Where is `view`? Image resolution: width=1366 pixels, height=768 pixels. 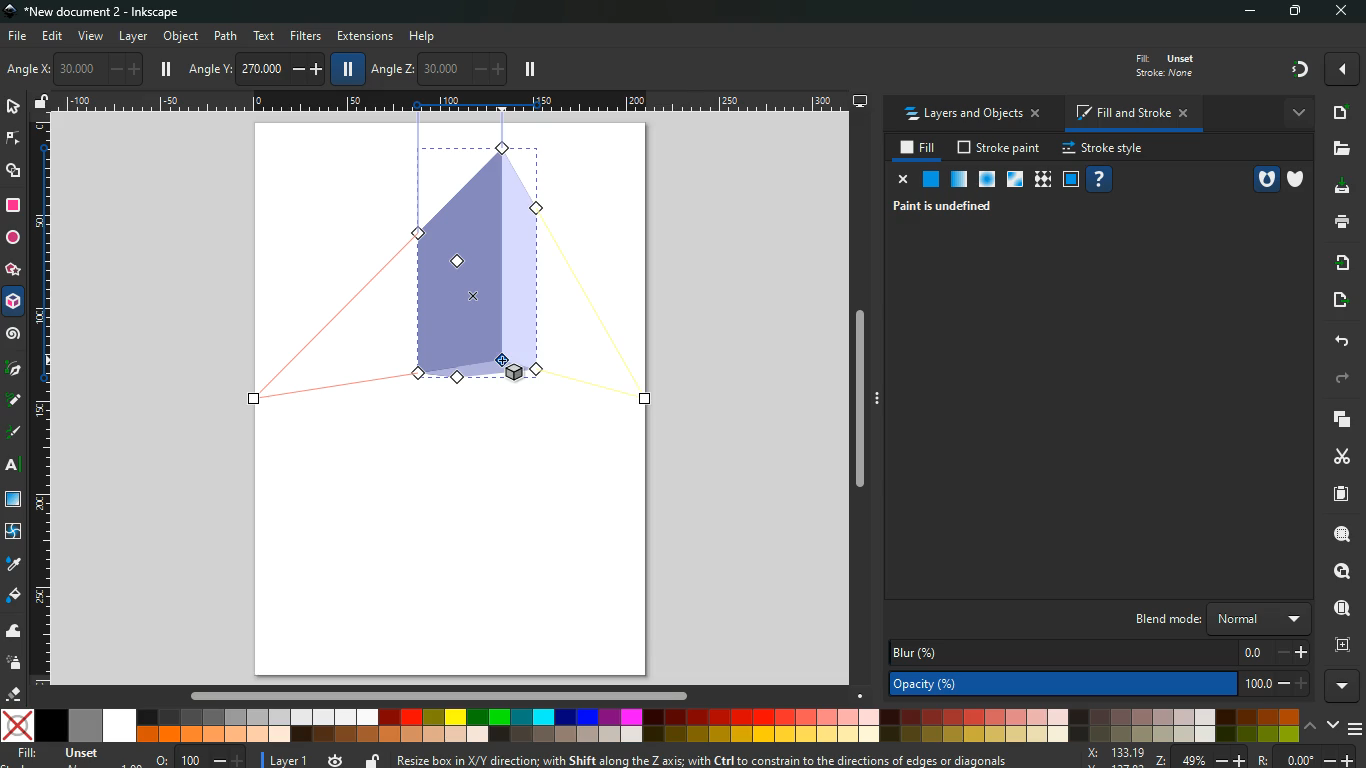 view is located at coordinates (92, 37).